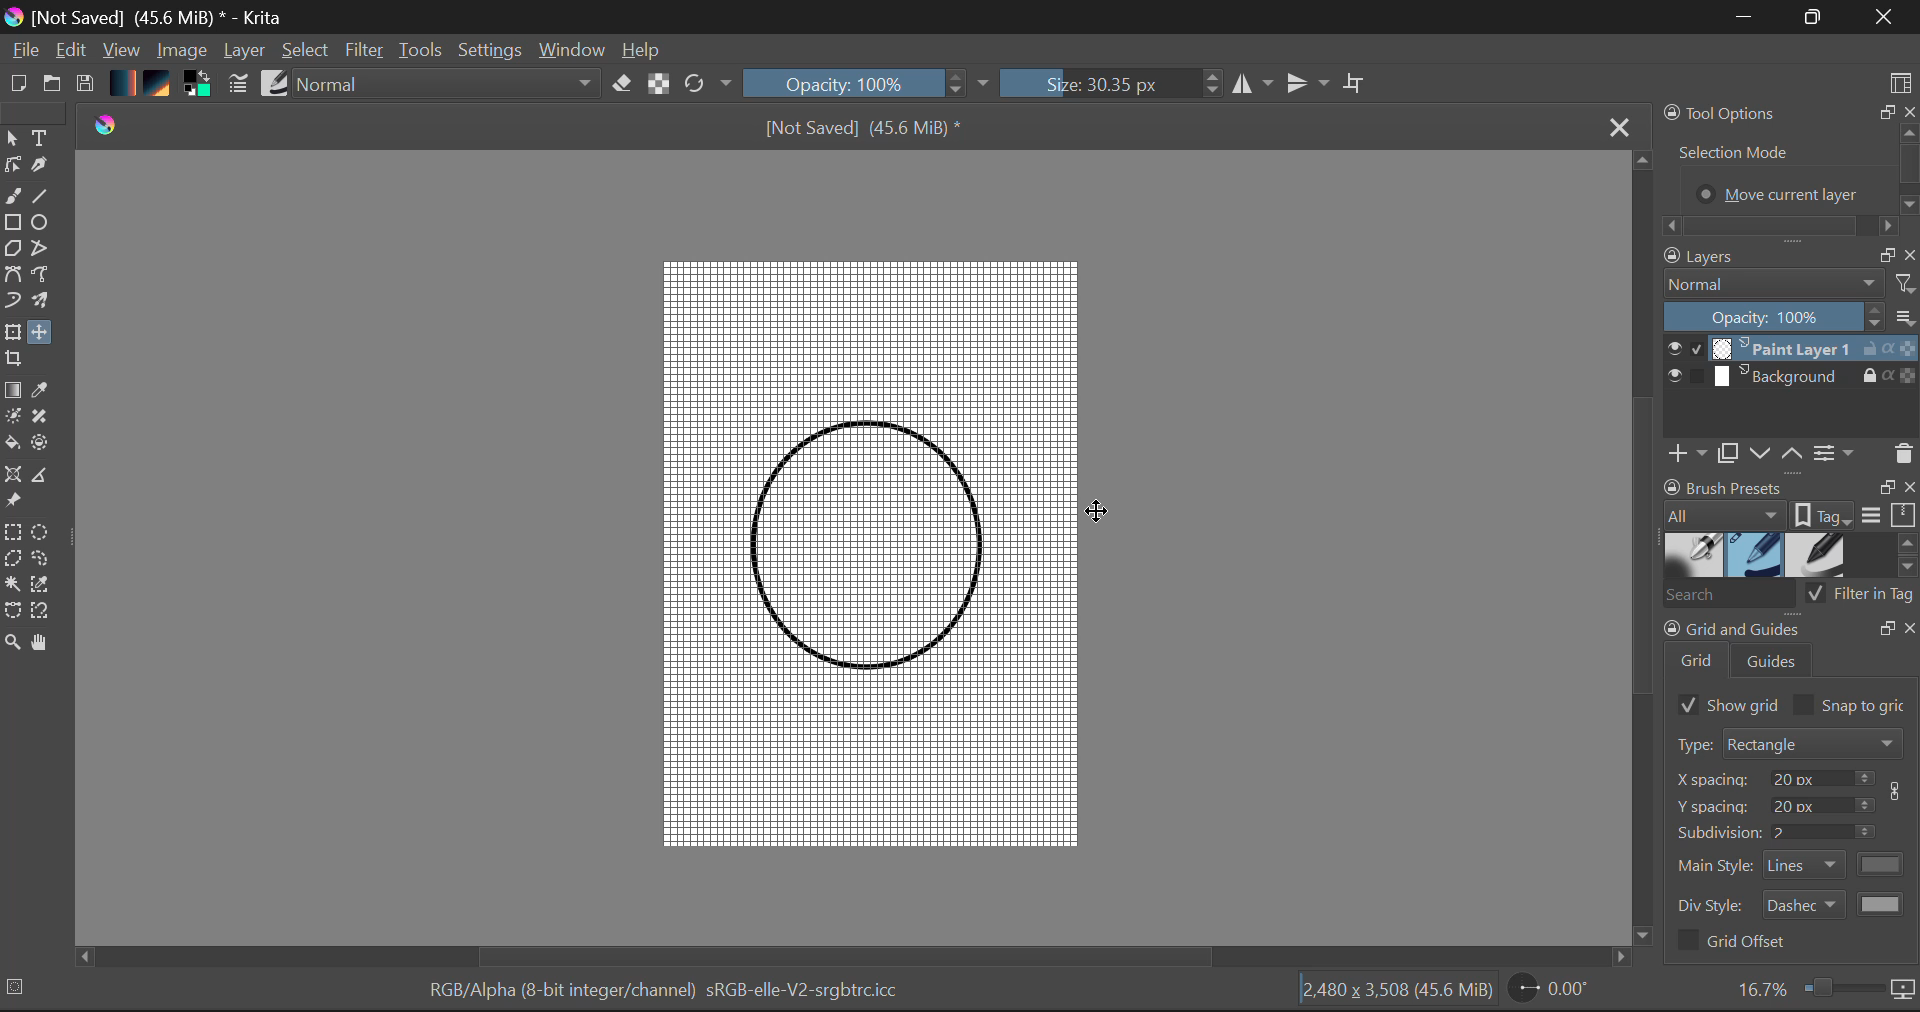  What do you see at coordinates (860, 82) in the screenshot?
I see `Brush Stroke Opacity` at bounding box center [860, 82].